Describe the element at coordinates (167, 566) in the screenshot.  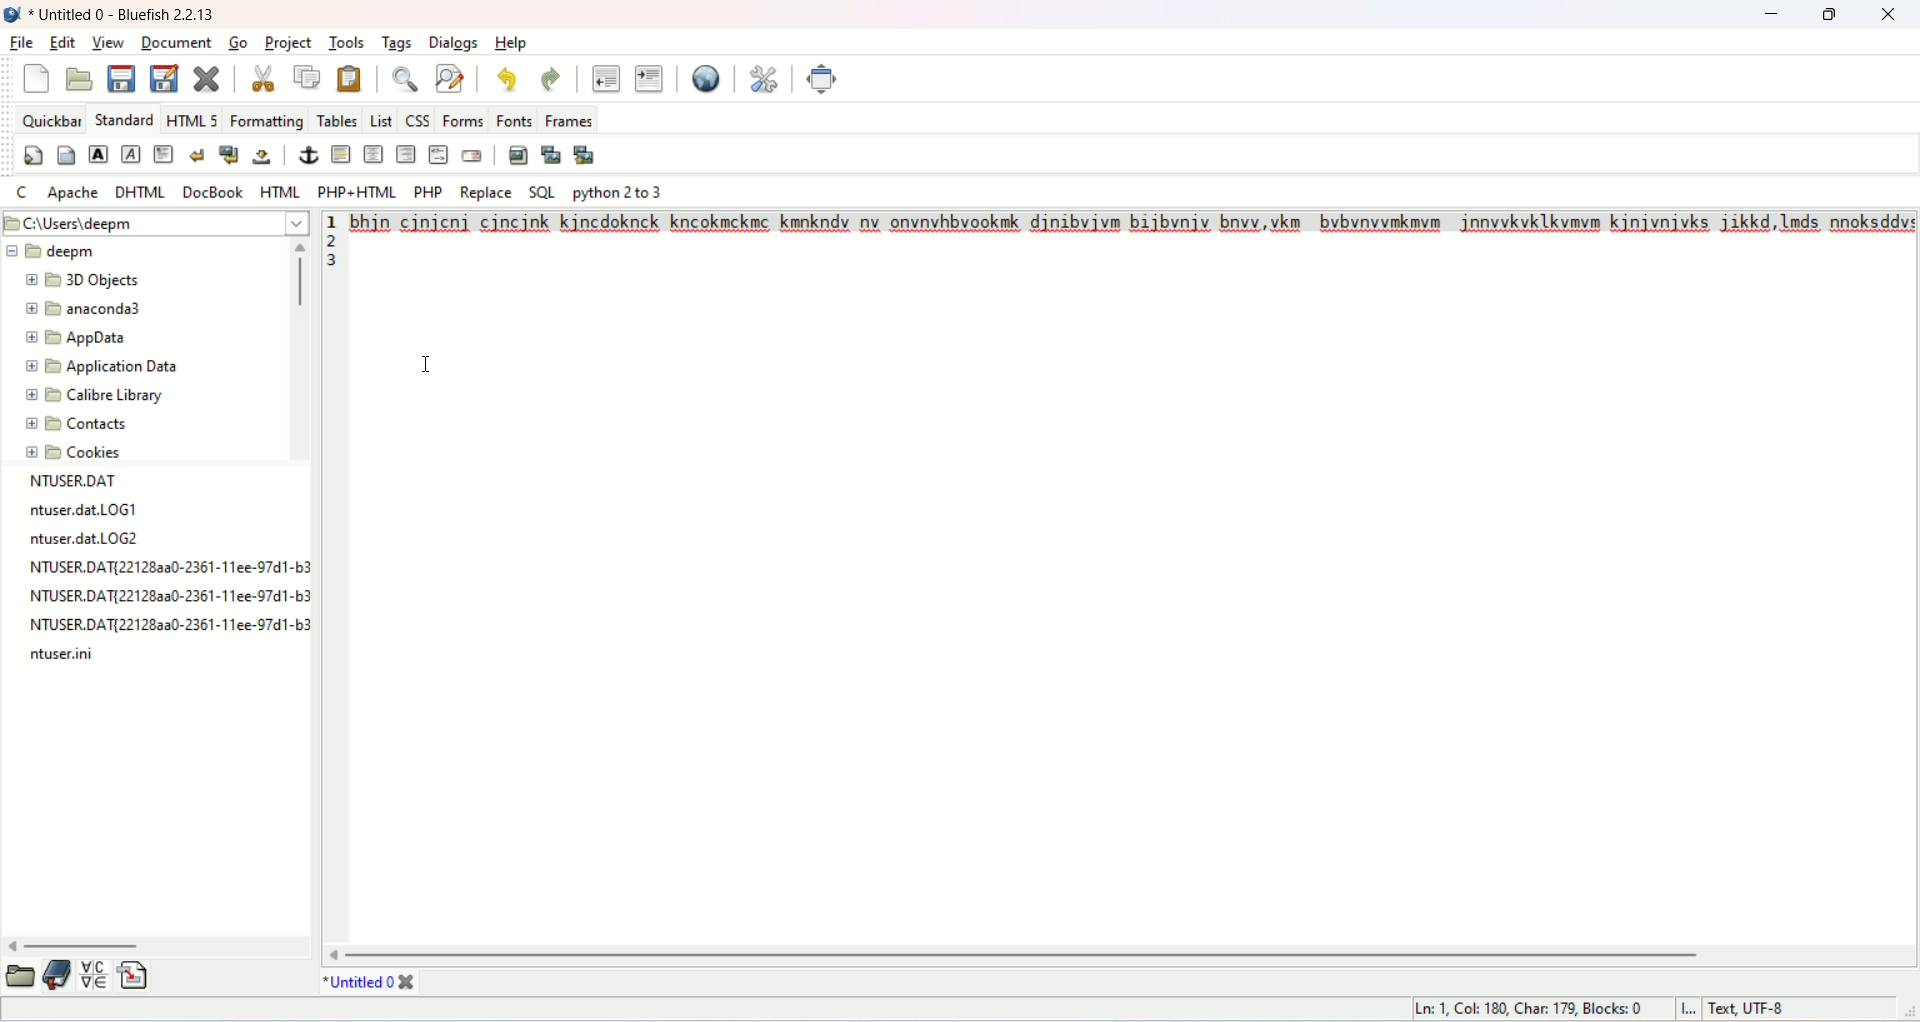
I see `file name` at that location.